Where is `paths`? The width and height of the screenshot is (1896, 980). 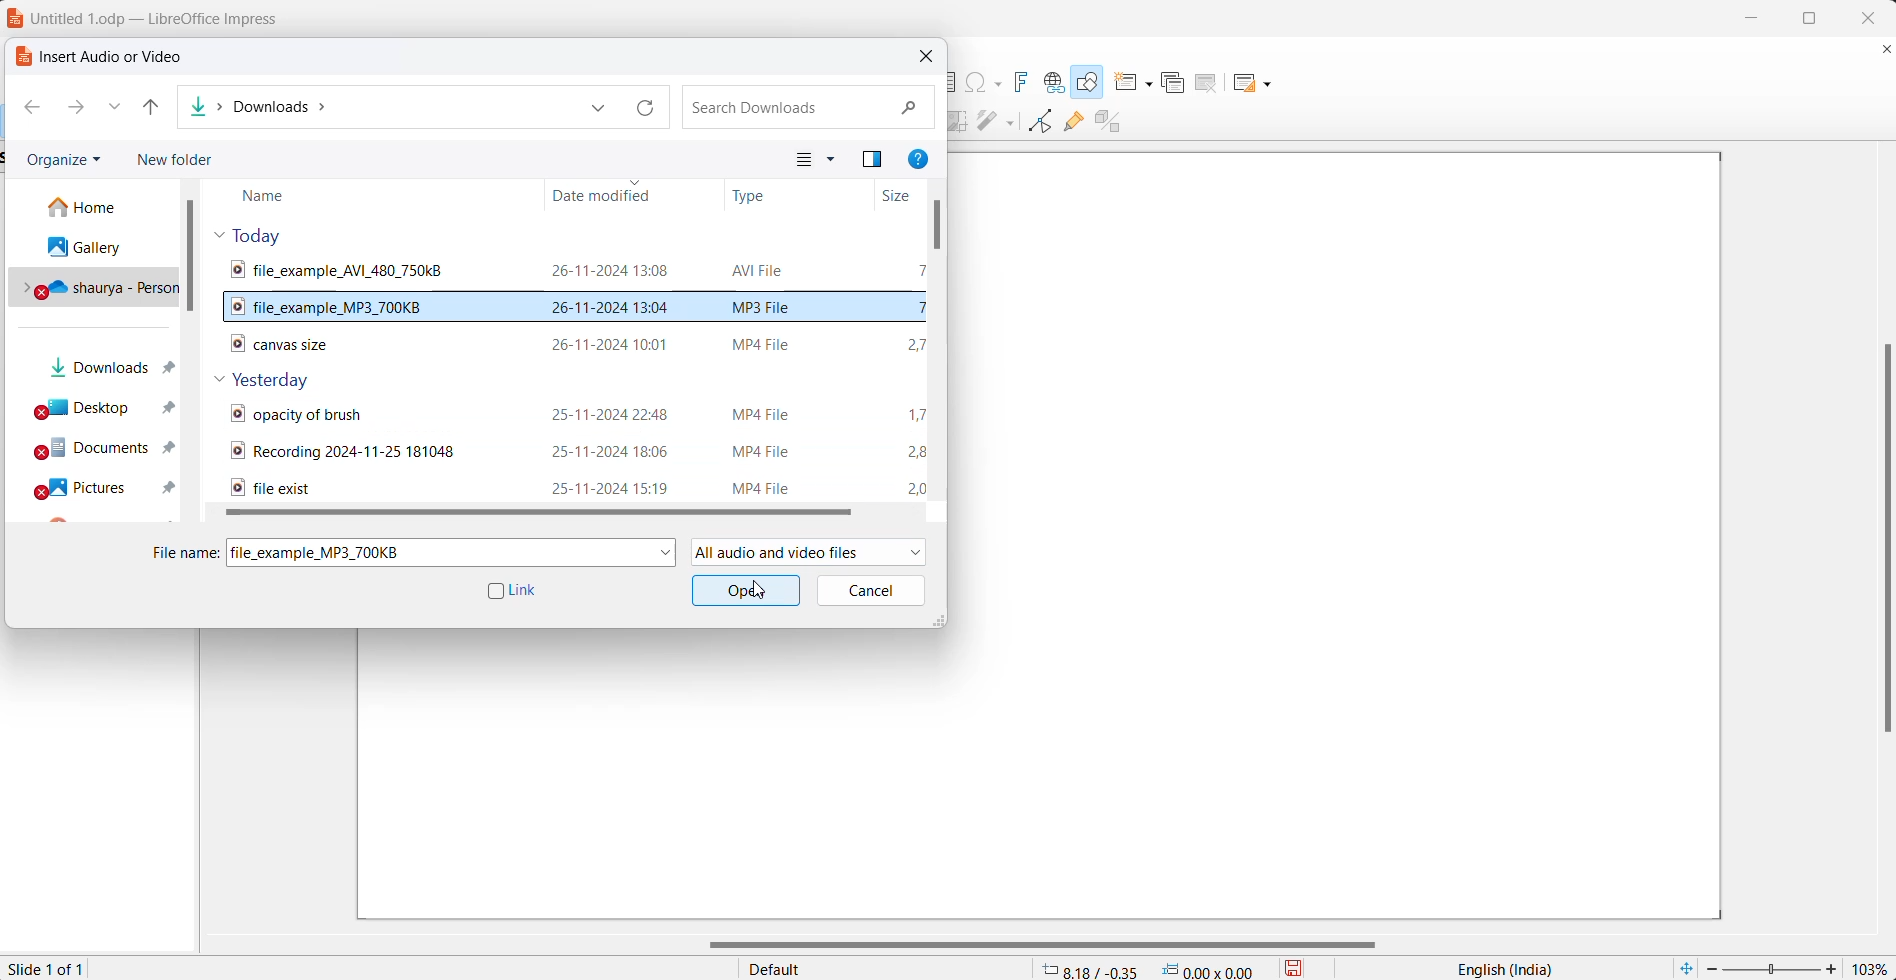 paths is located at coordinates (377, 108).